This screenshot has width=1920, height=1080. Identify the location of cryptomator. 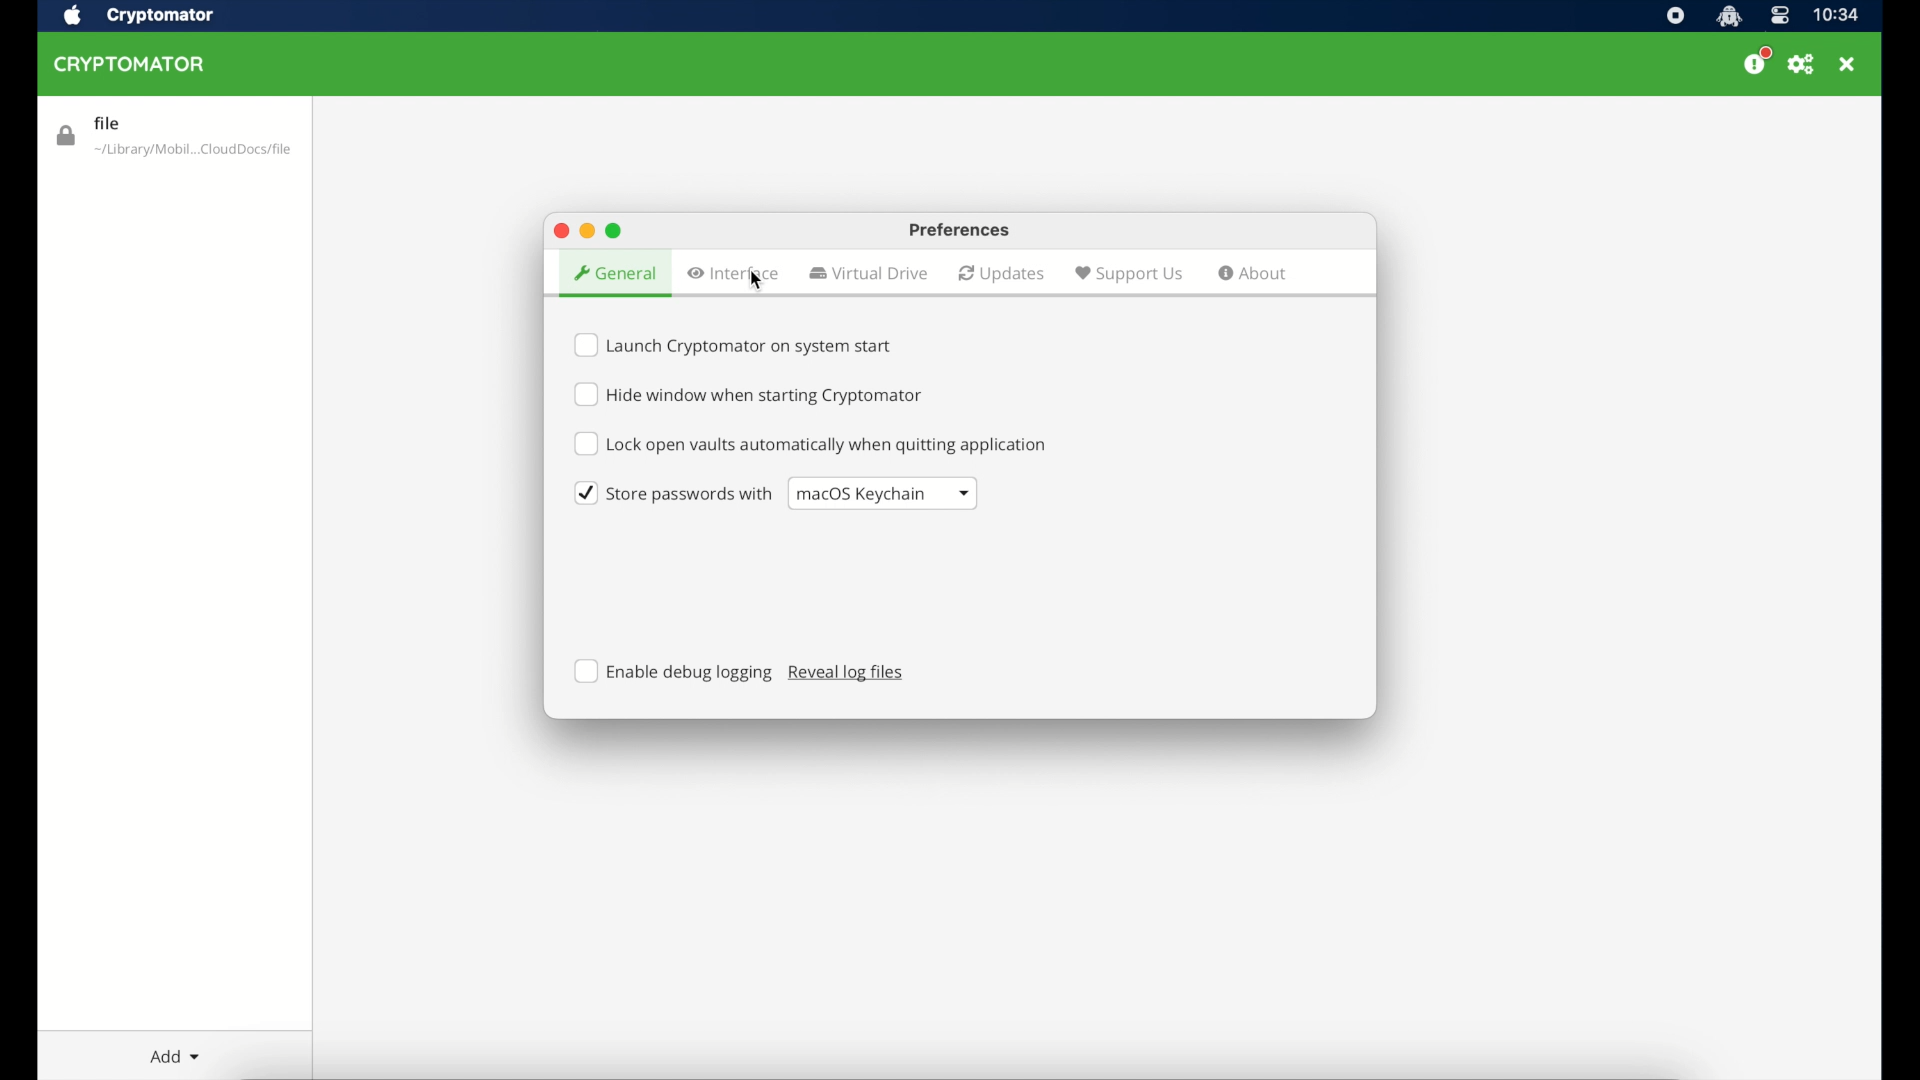
(161, 15).